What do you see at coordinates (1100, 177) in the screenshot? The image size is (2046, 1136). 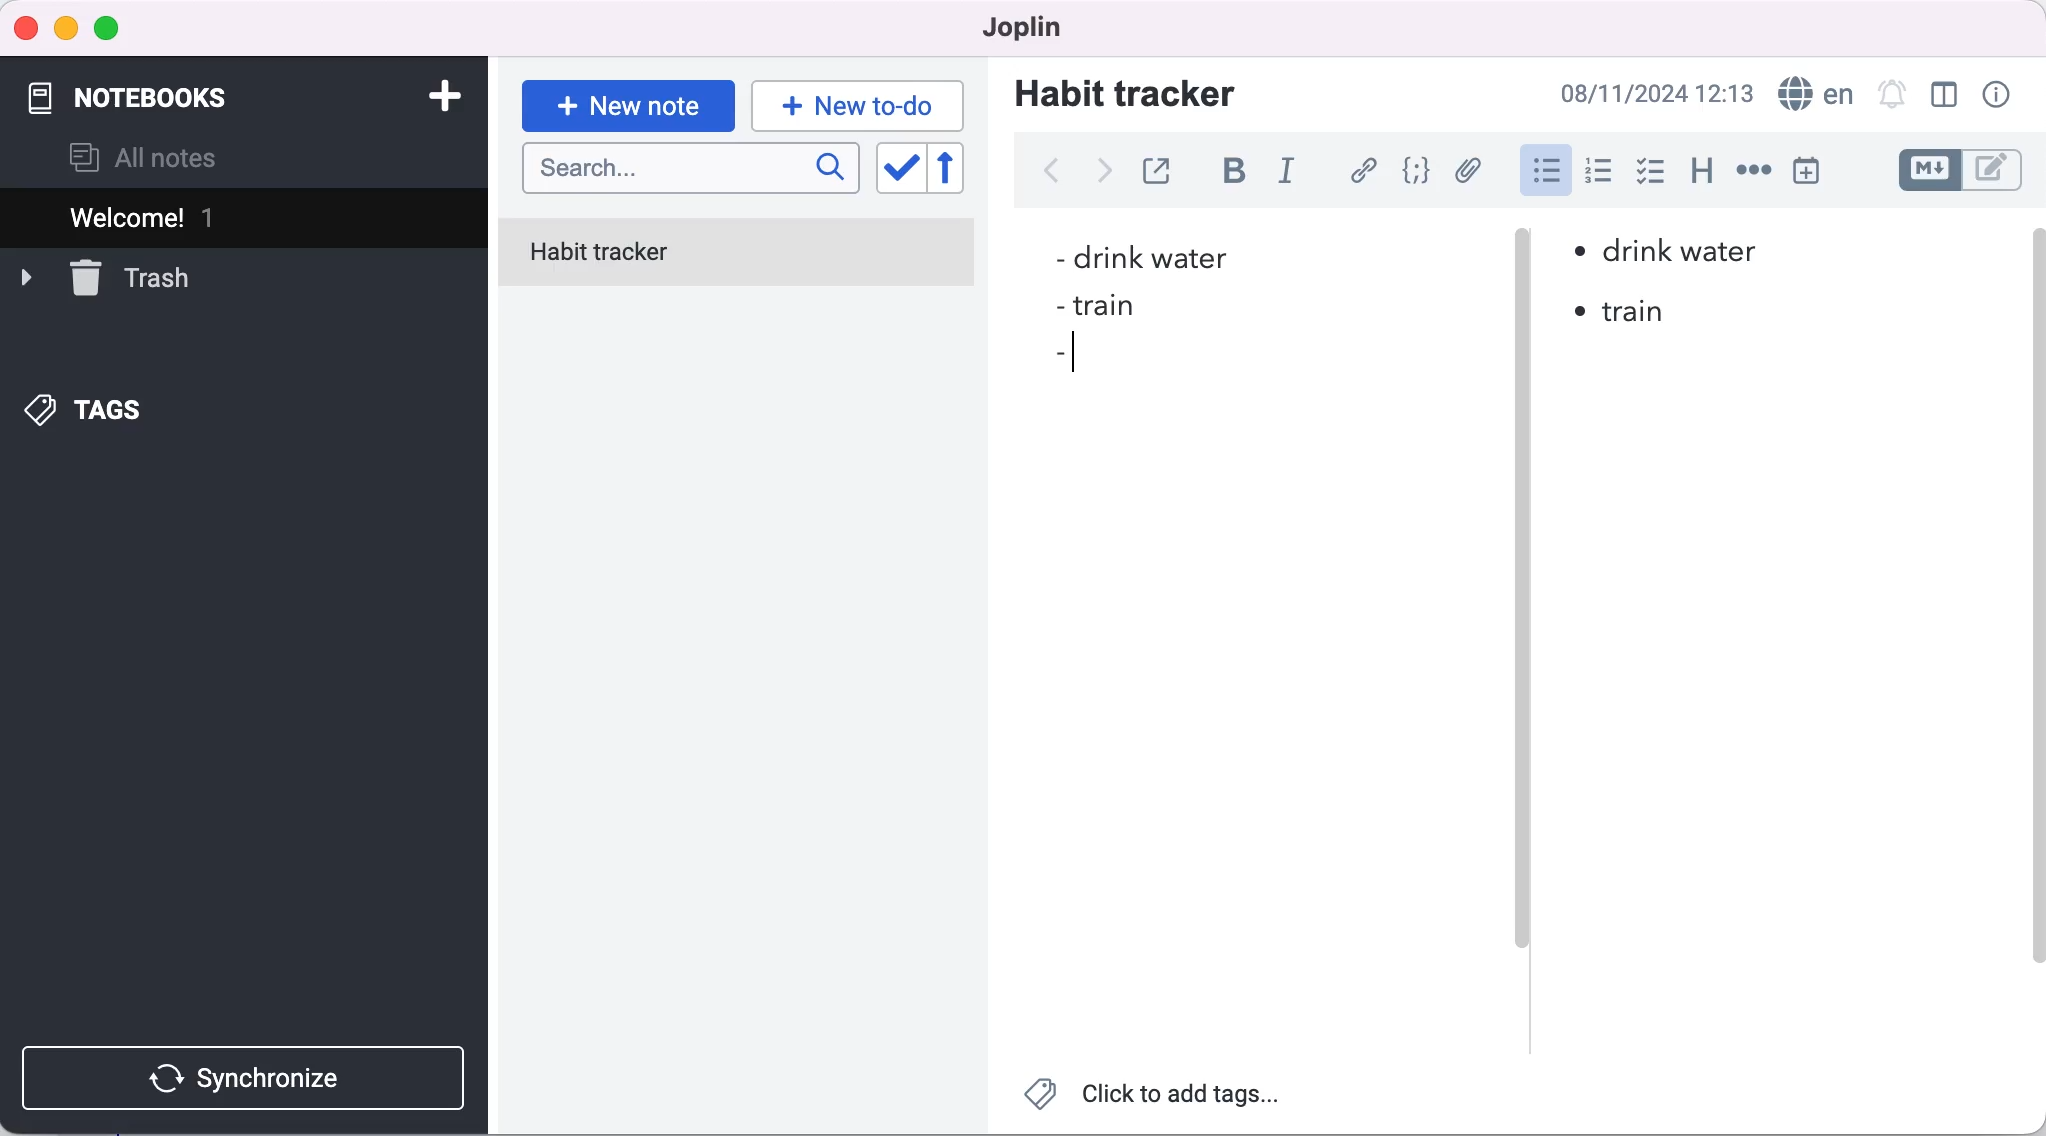 I see `forward` at bounding box center [1100, 177].